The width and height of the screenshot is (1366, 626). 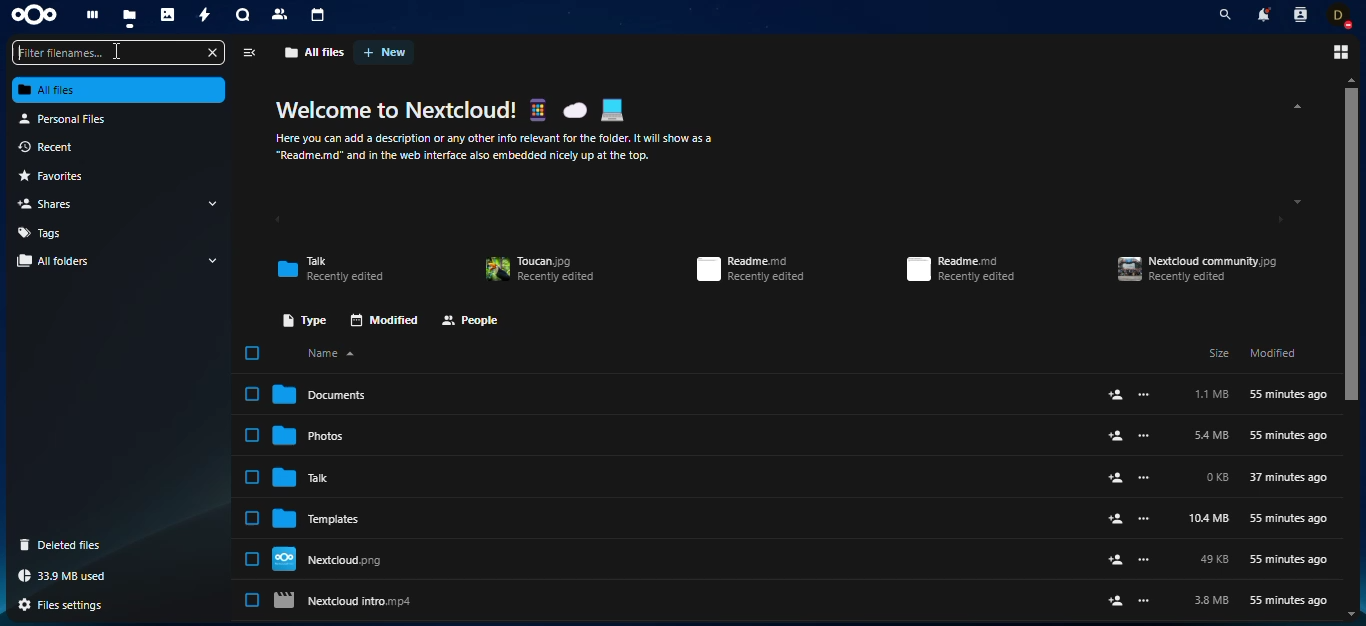 I want to click on scroll left, so click(x=277, y=221).